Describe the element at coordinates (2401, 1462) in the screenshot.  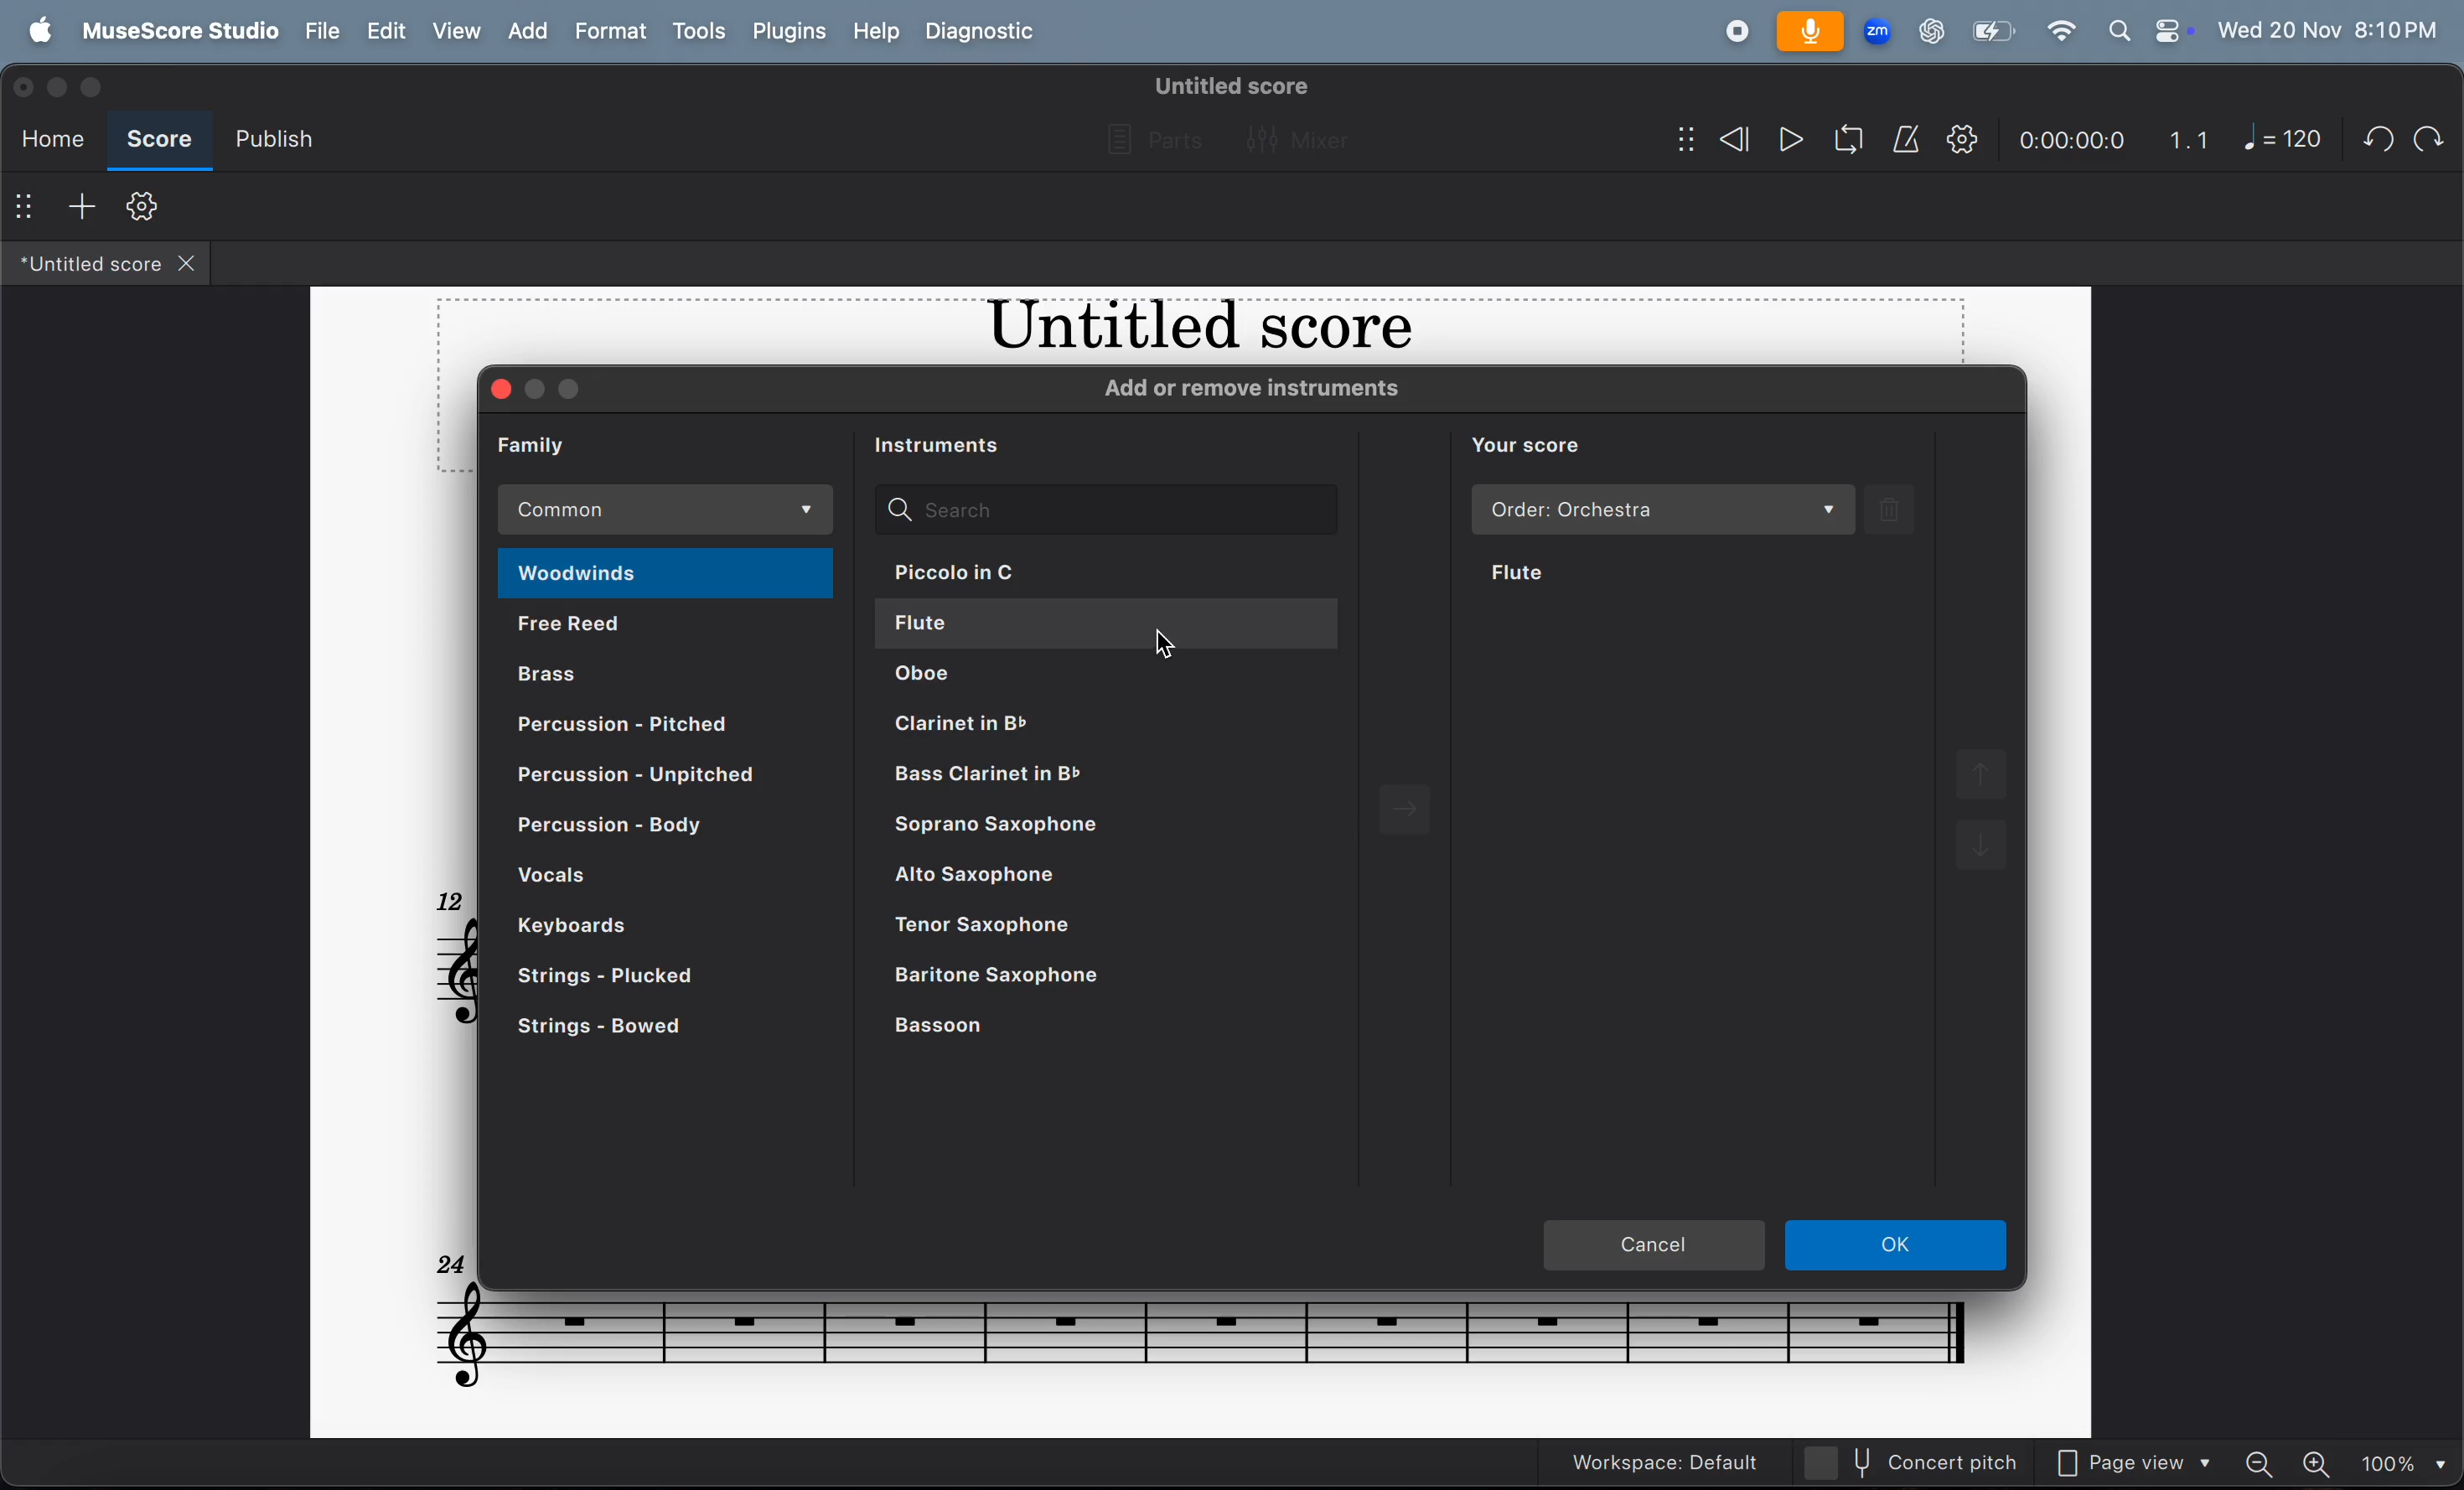
I see `set zoom - 100%` at that location.